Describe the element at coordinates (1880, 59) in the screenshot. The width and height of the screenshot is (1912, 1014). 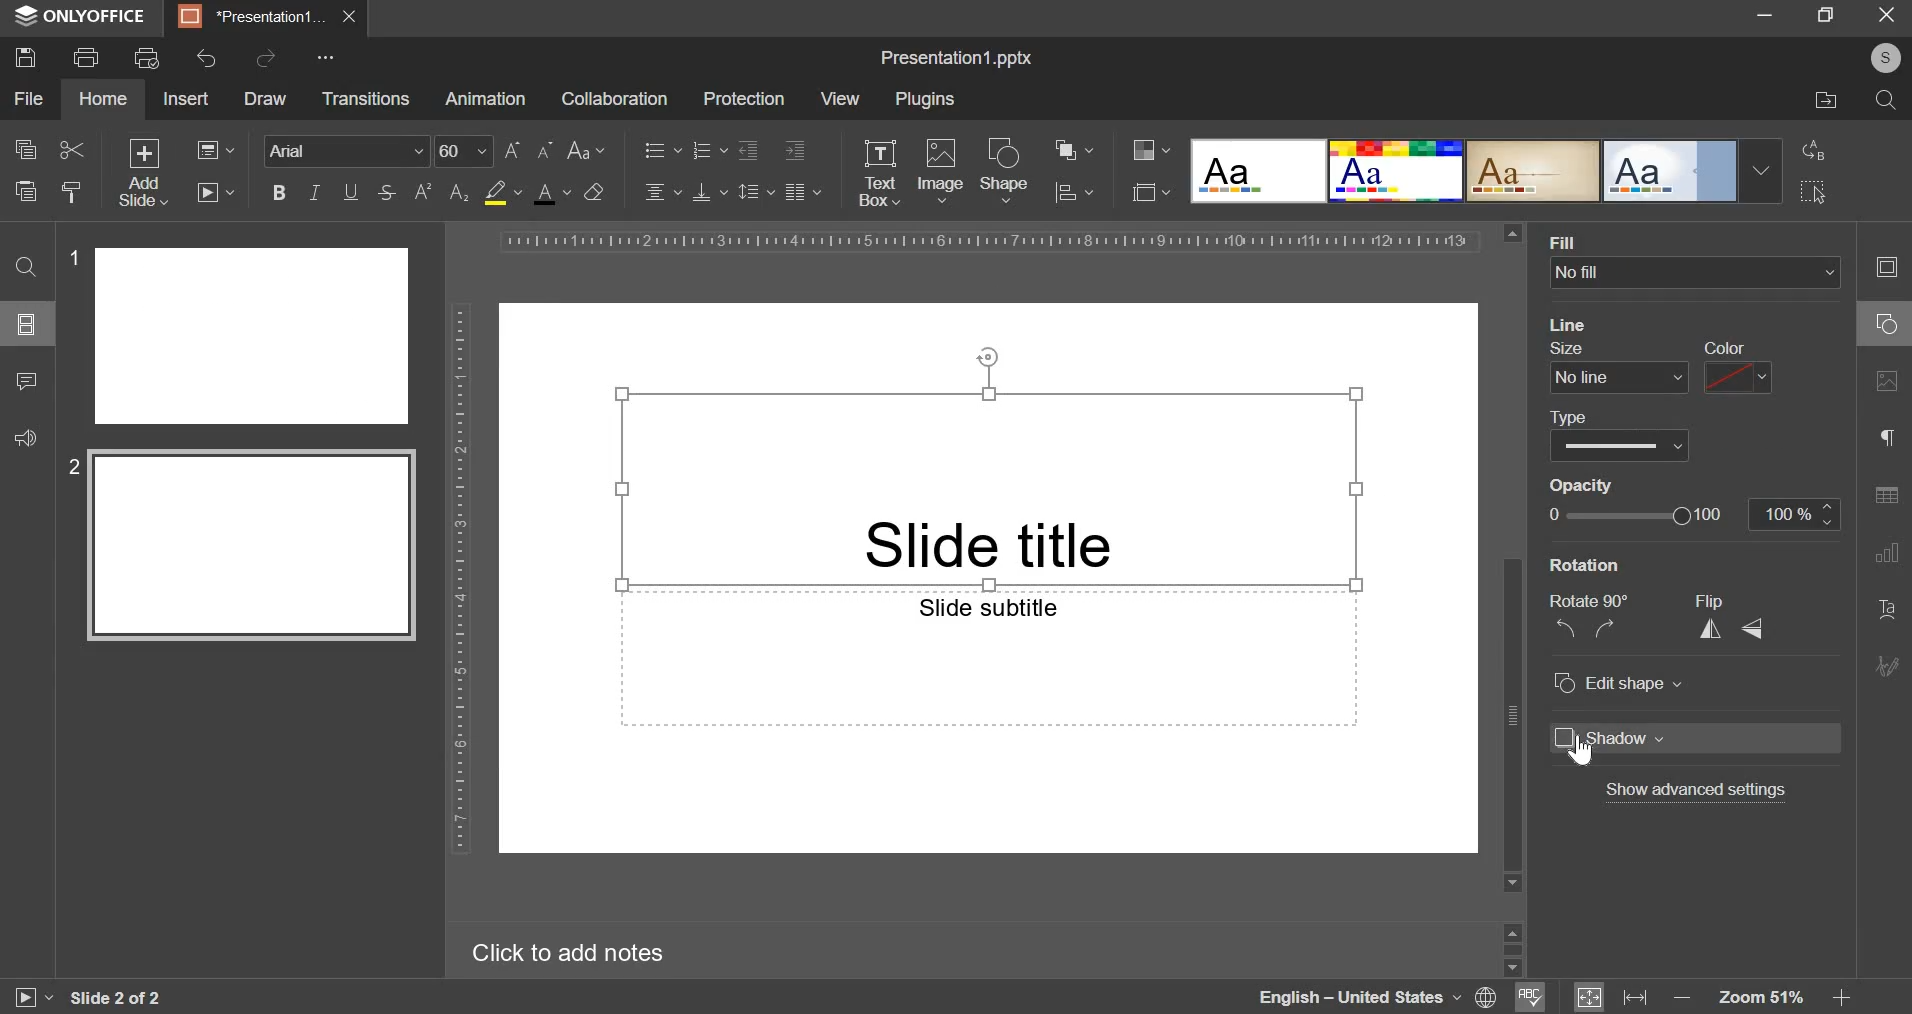
I see `profile` at that location.